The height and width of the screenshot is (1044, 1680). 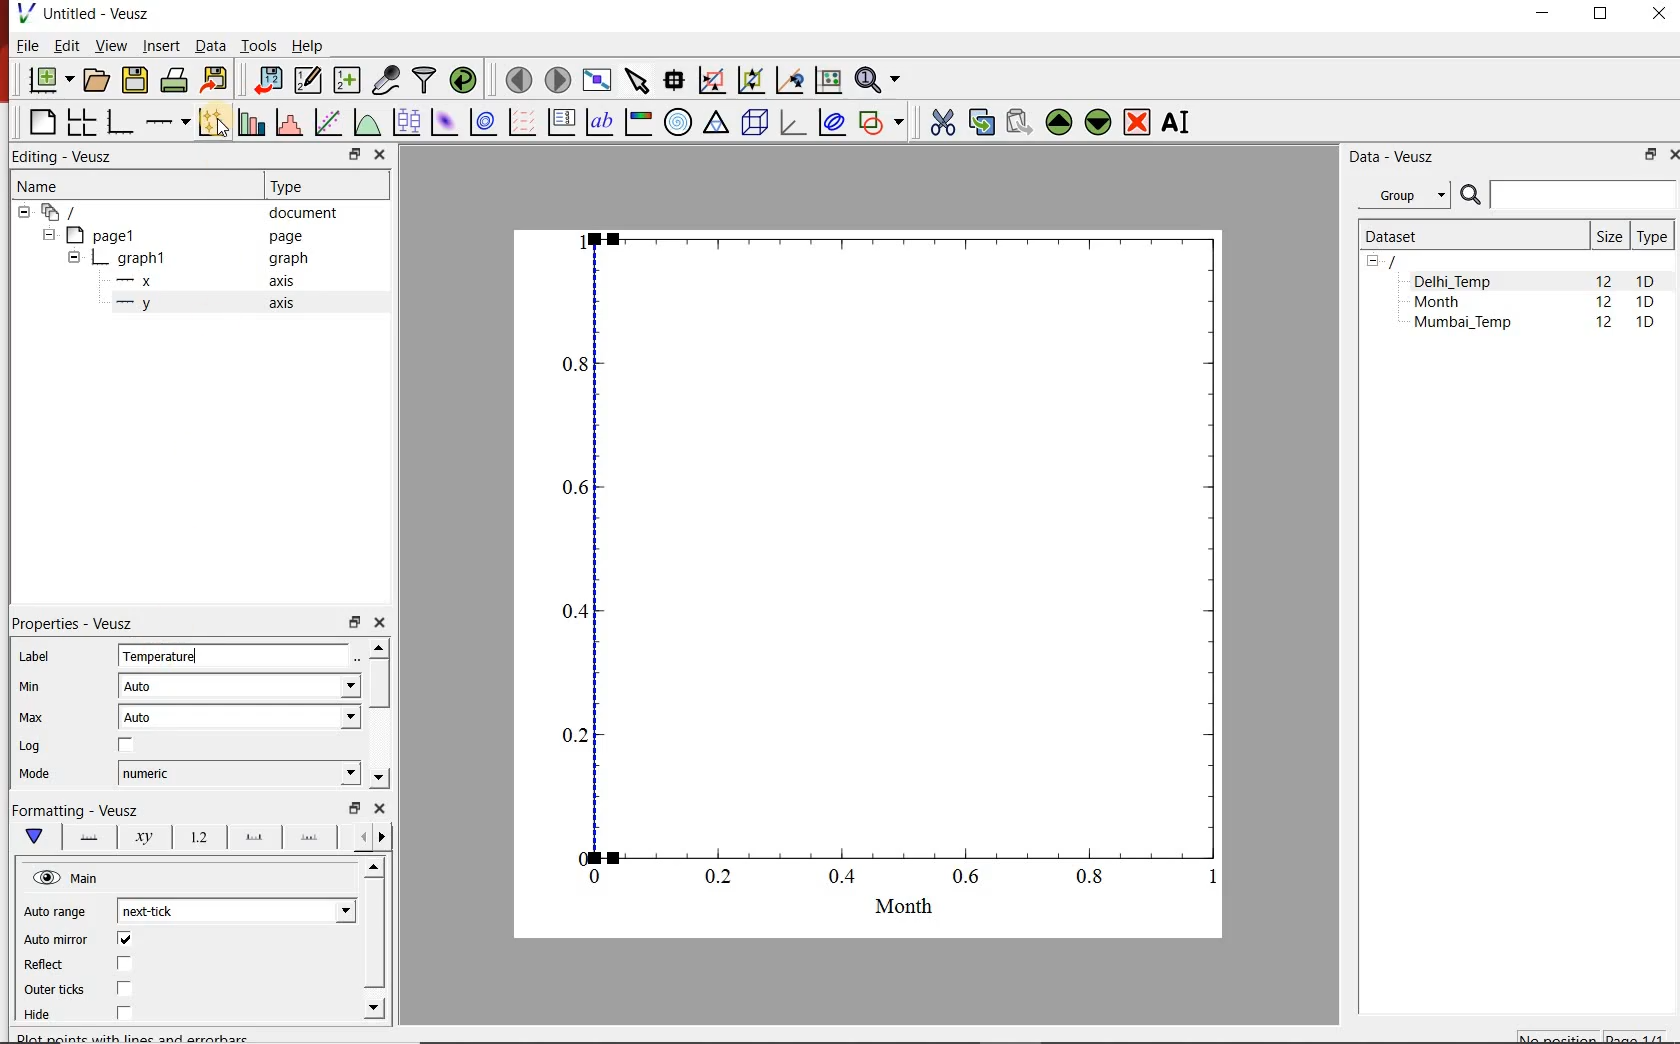 I want to click on restore, so click(x=357, y=807).